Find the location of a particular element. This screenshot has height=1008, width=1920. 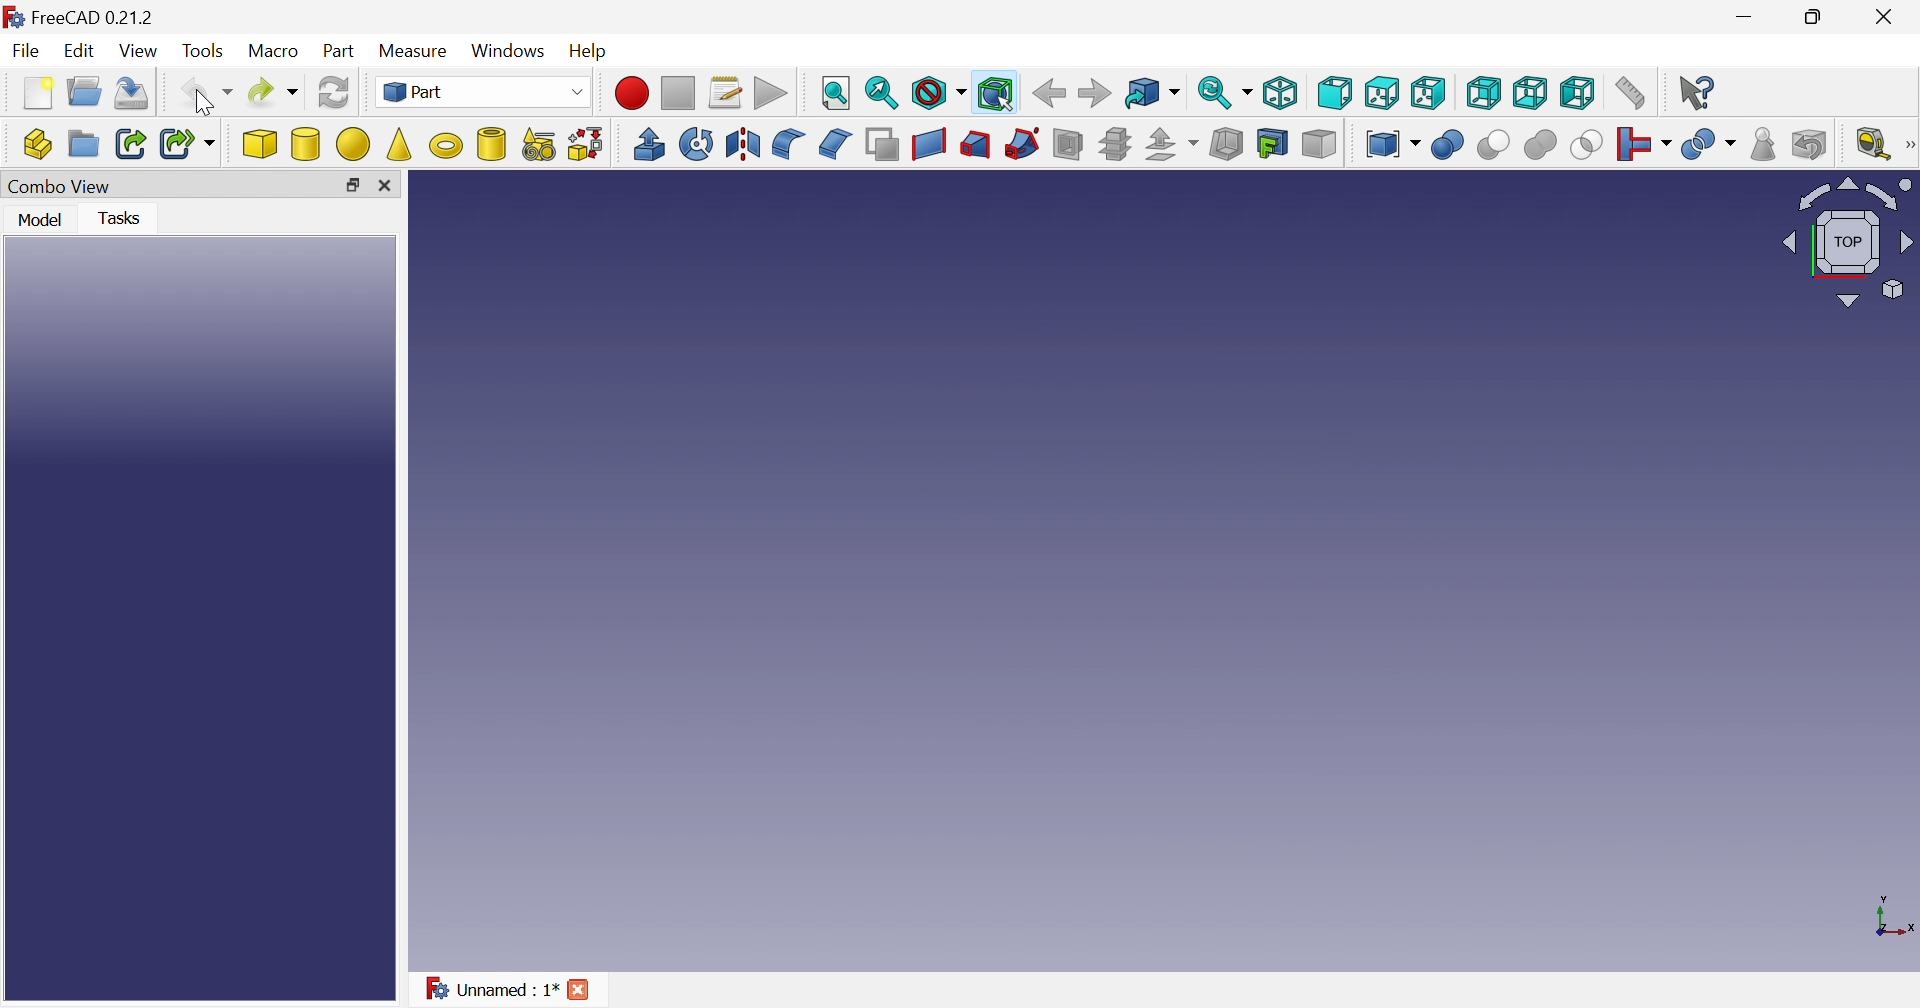

Fit all is located at coordinates (837, 94).